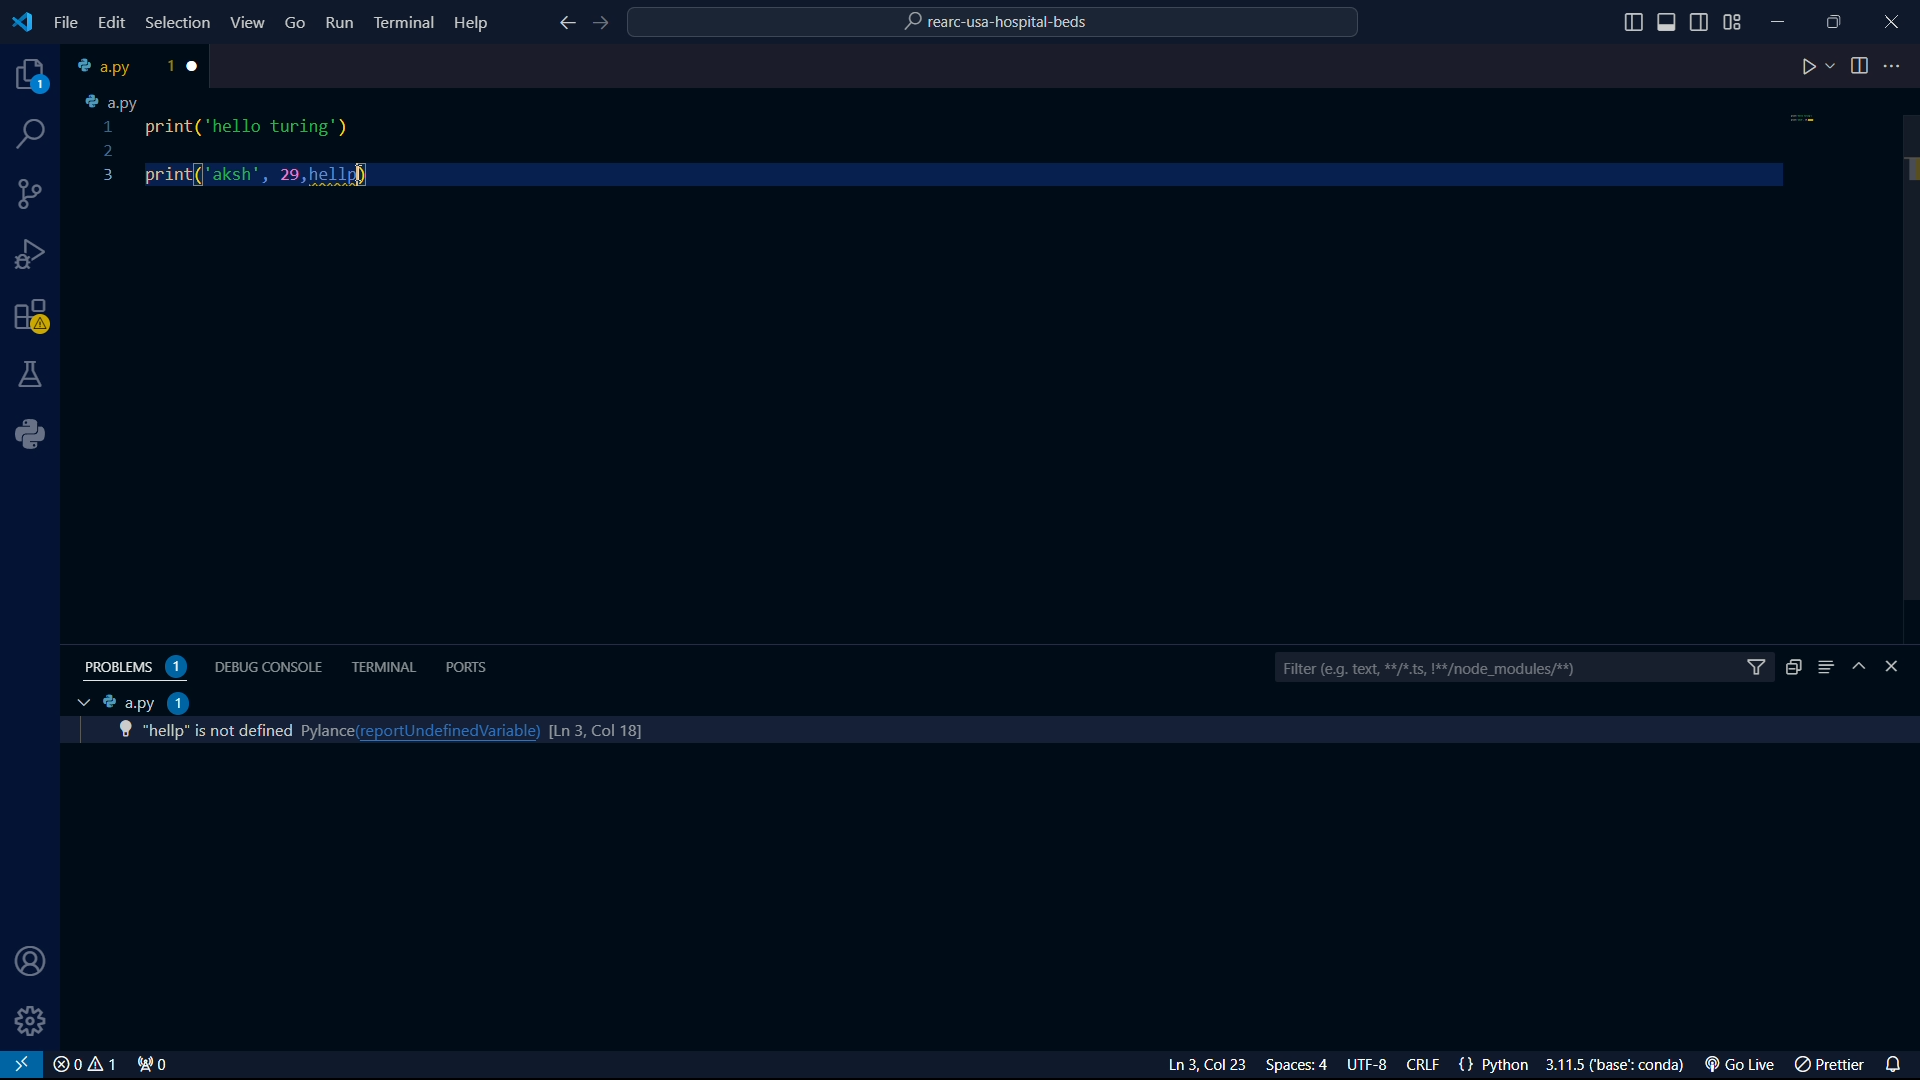  What do you see at coordinates (1183, 1065) in the screenshot?
I see `Ln 3 Col 23` at bounding box center [1183, 1065].